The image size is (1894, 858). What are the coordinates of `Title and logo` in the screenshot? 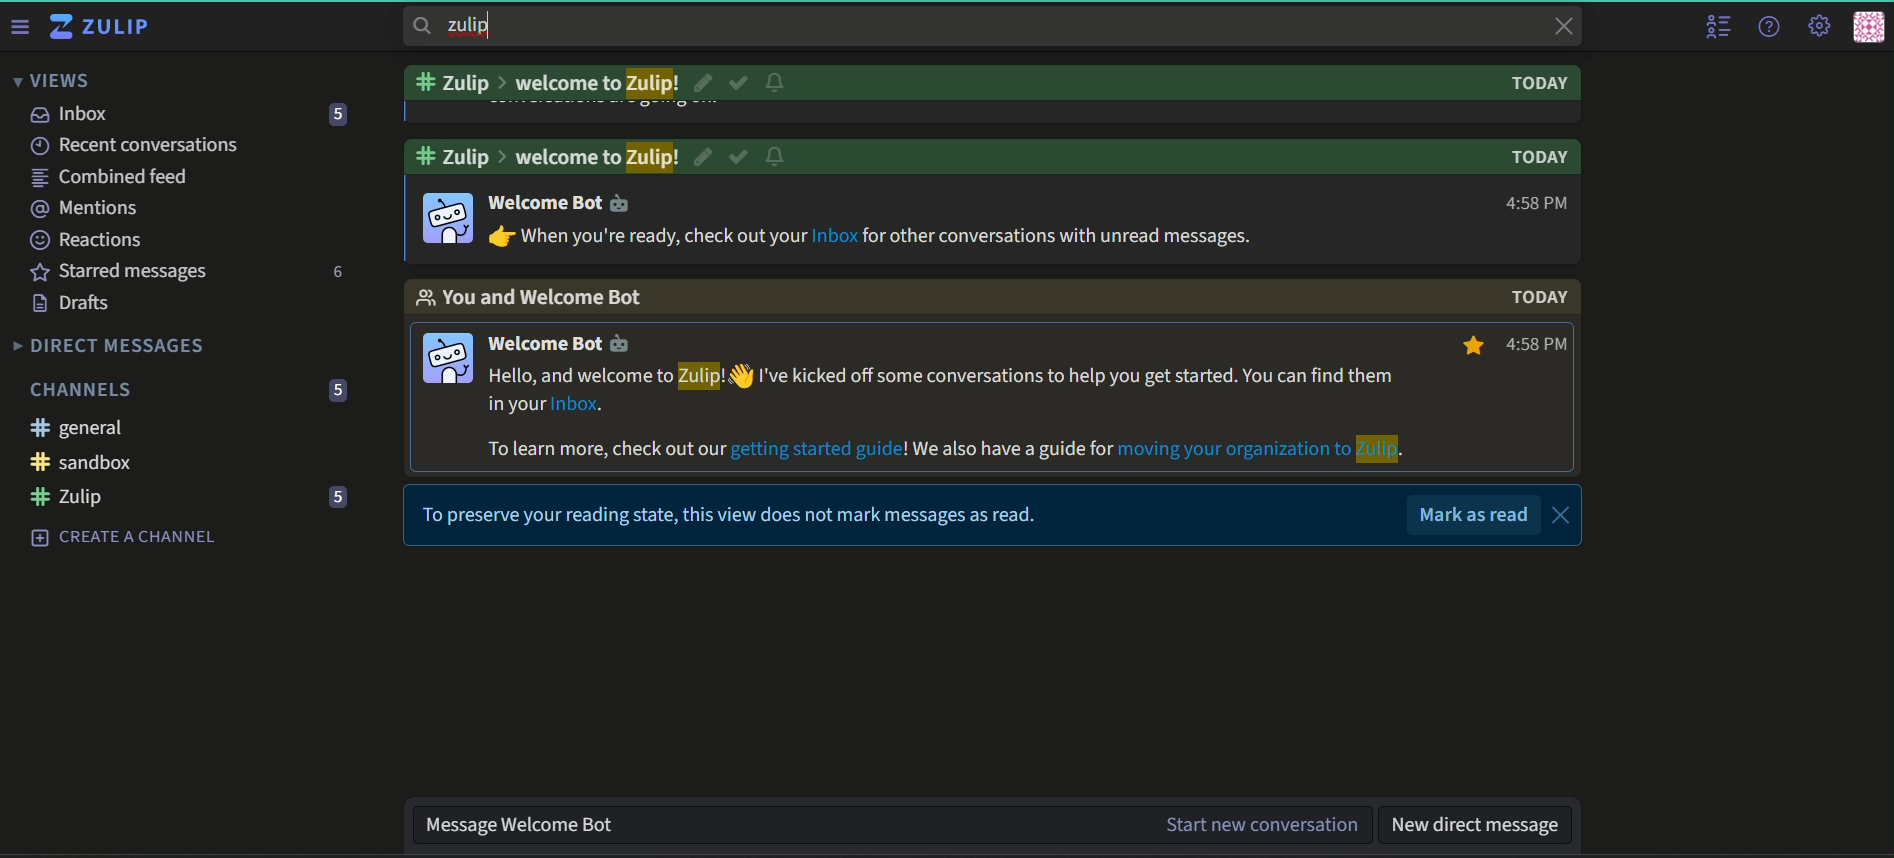 It's located at (104, 29).